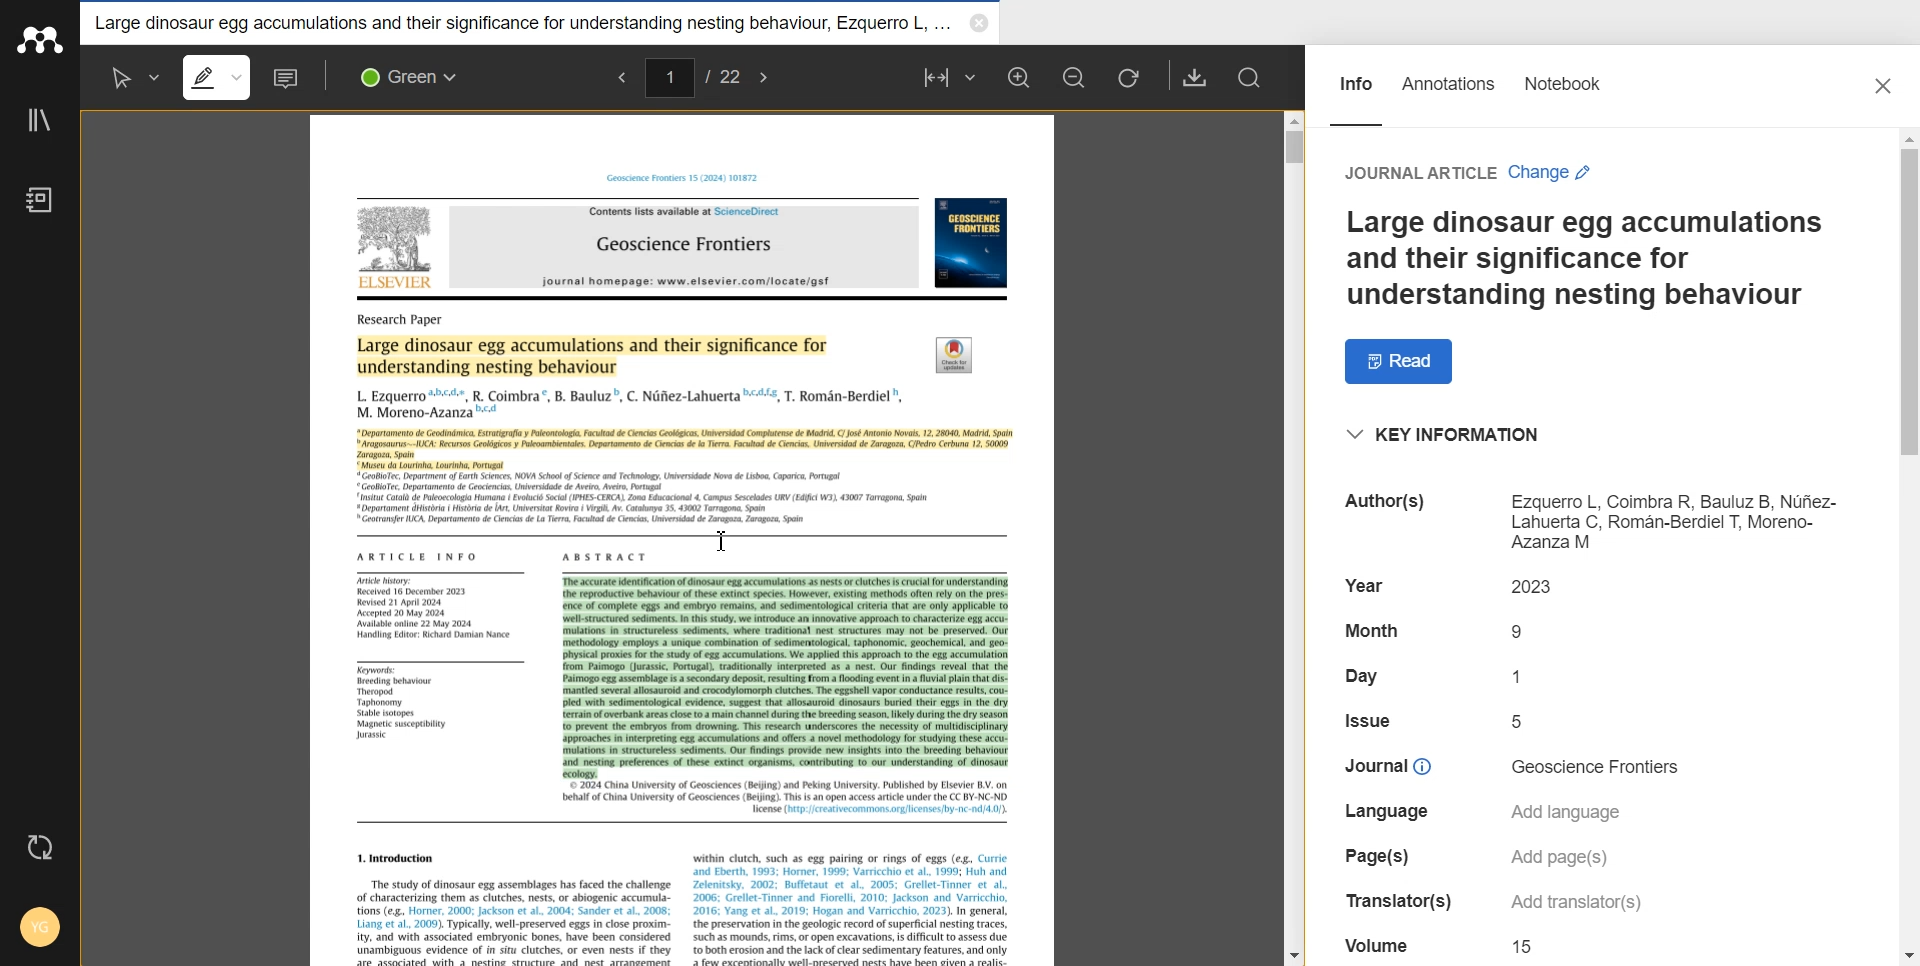 Image resolution: width=1920 pixels, height=966 pixels. What do you see at coordinates (1371, 629) in the screenshot?
I see `text` at bounding box center [1371, 629].